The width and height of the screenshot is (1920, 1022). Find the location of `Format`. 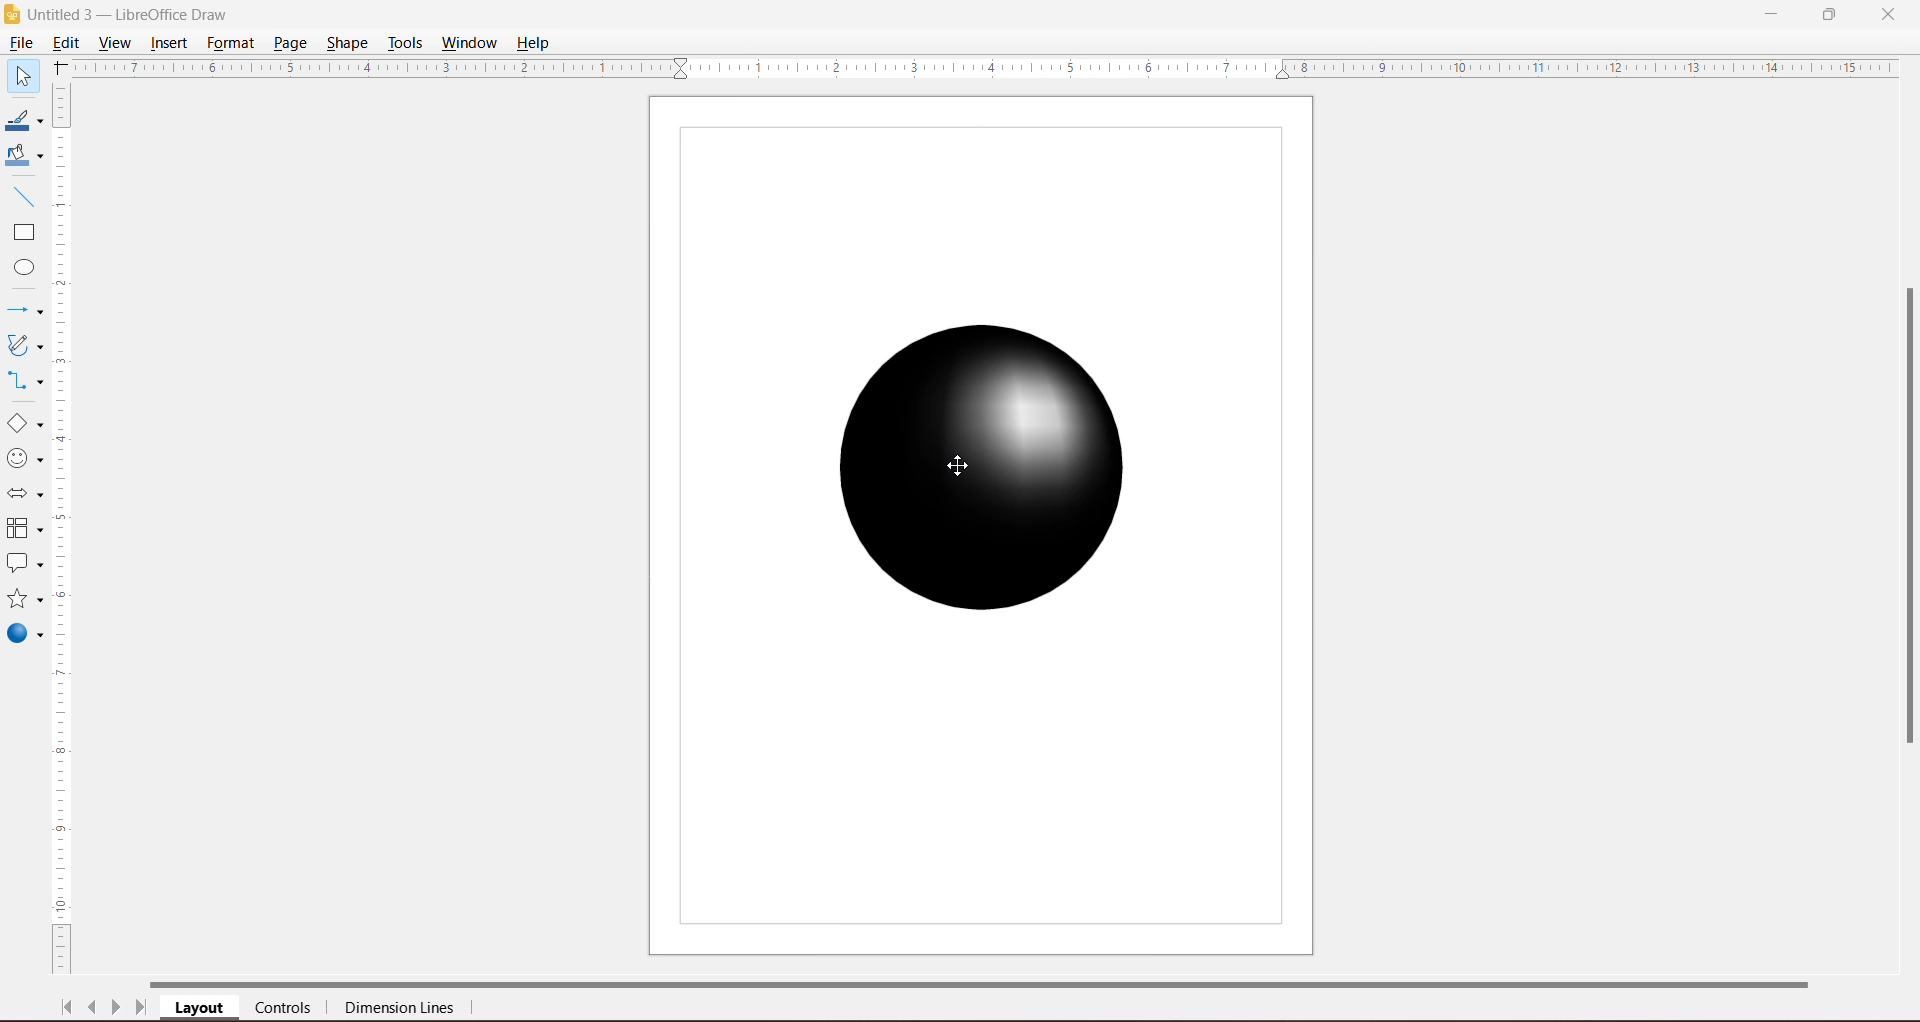

Format is located at coordinates (230, 43).